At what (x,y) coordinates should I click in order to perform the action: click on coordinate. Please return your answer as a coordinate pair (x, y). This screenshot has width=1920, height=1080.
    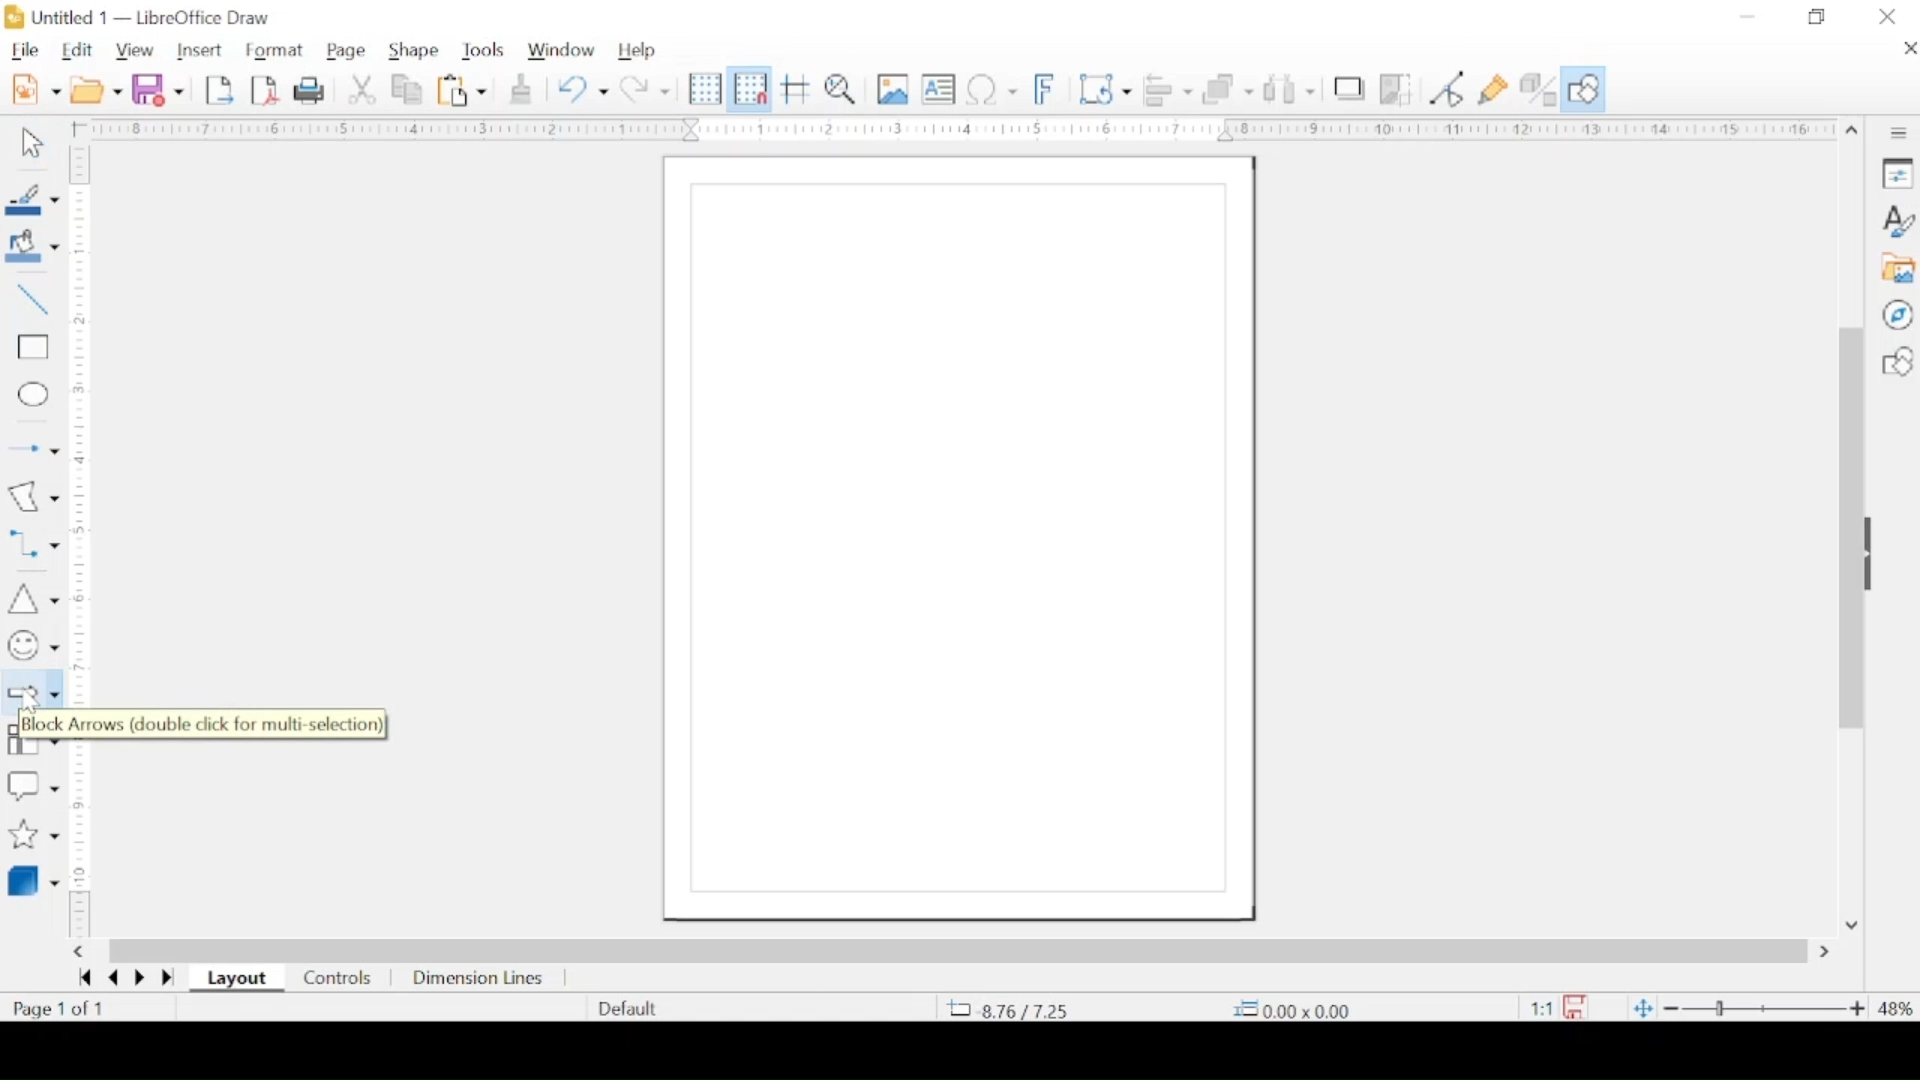
    Looking at the image, I should click on (1013, 1010).